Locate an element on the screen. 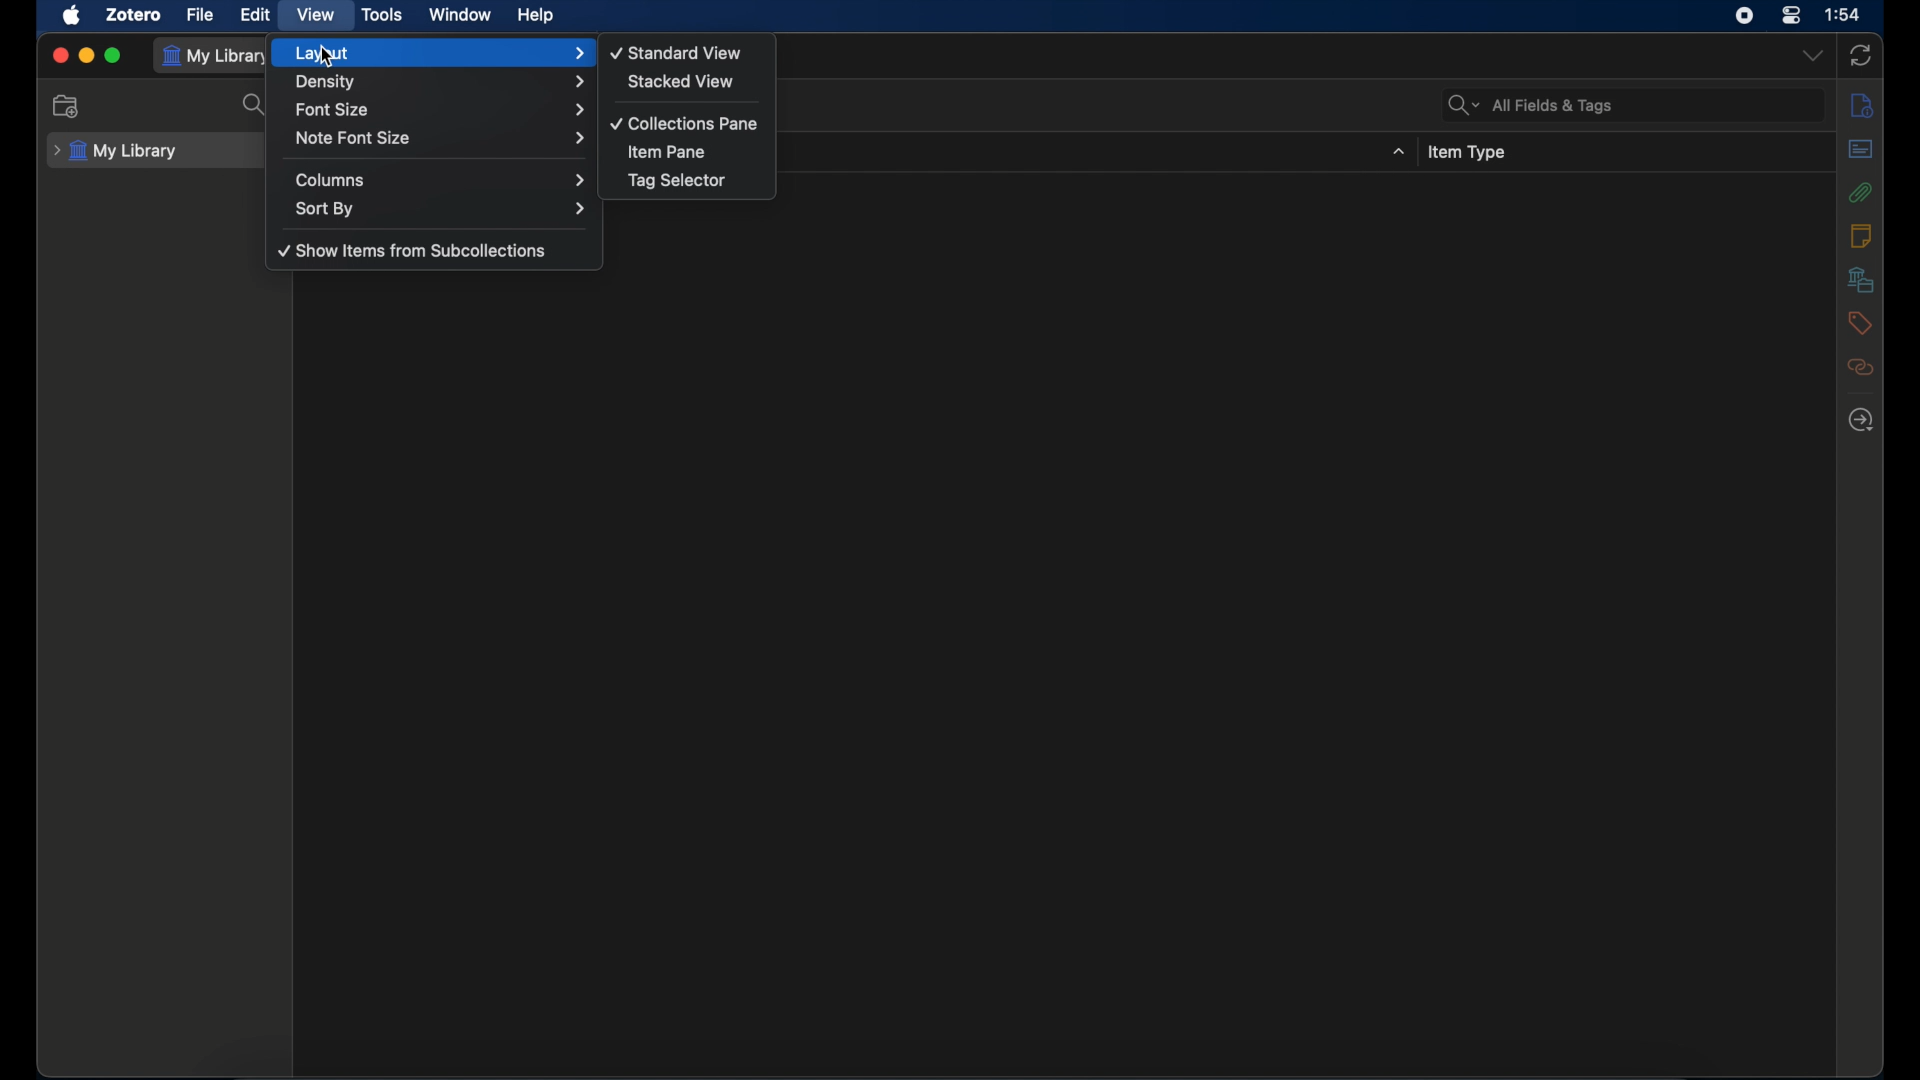 This screenshot has height=1080, width=1920. item type is located at coordinates (1470, 152).